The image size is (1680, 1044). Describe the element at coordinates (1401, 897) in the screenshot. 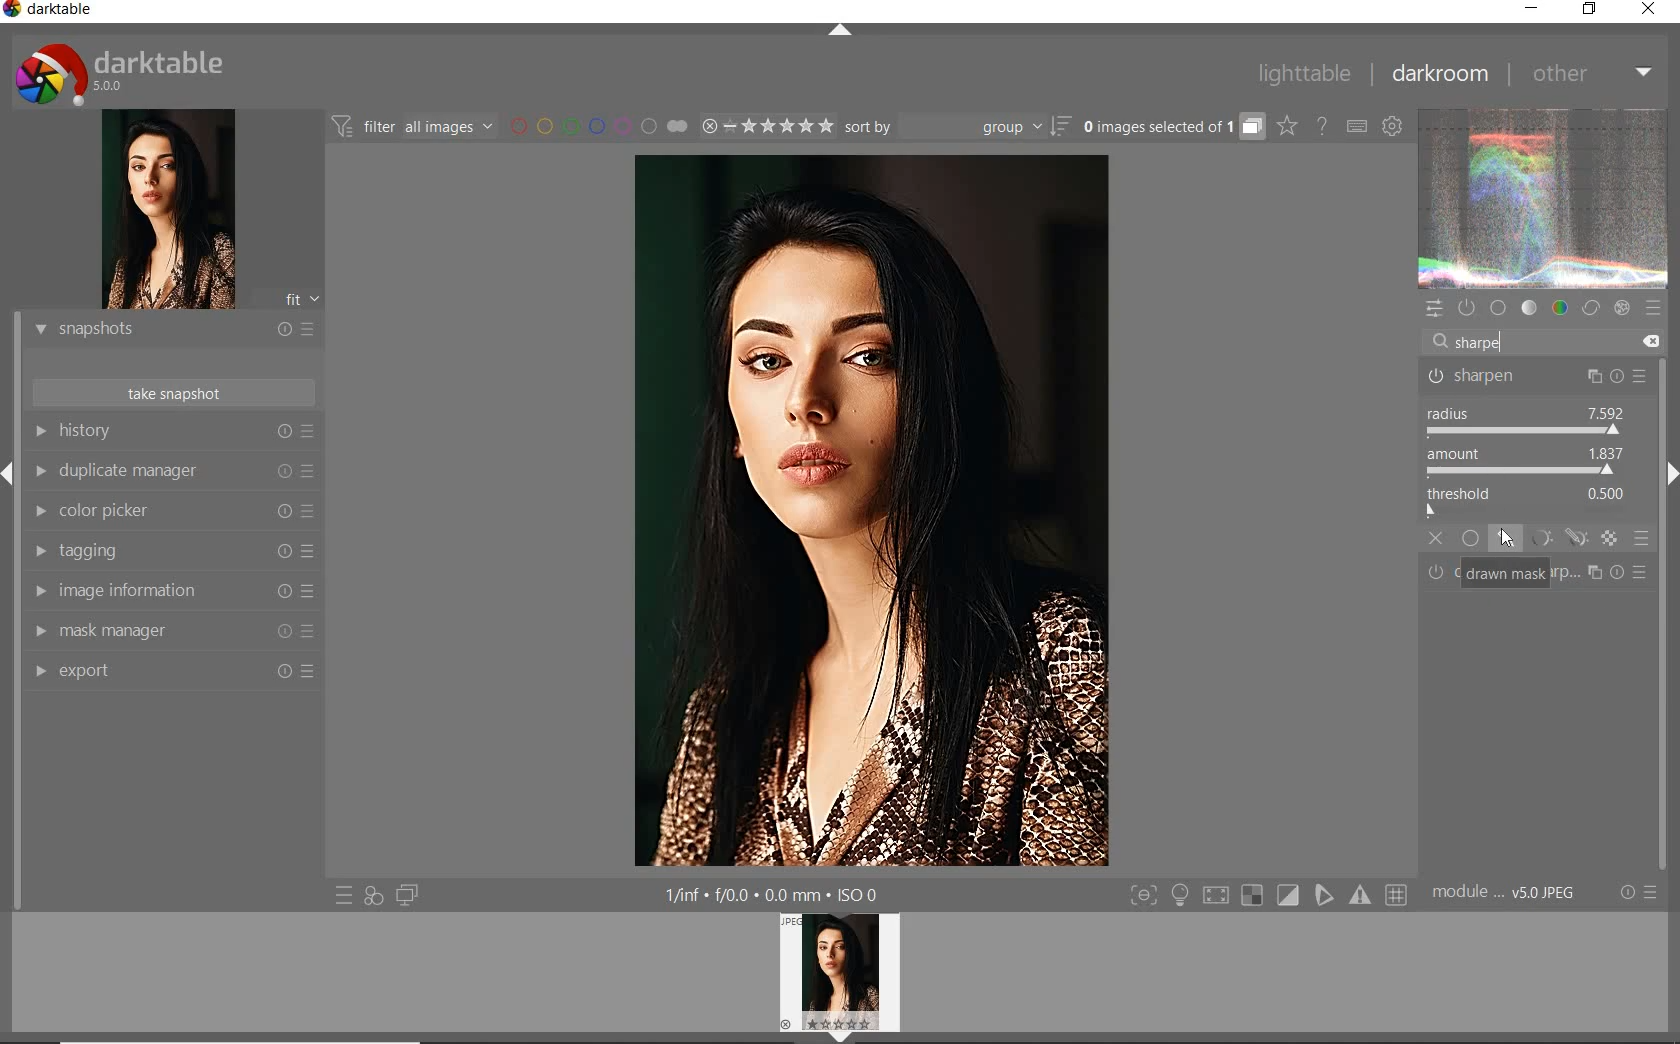

I see `sign ` at that location.